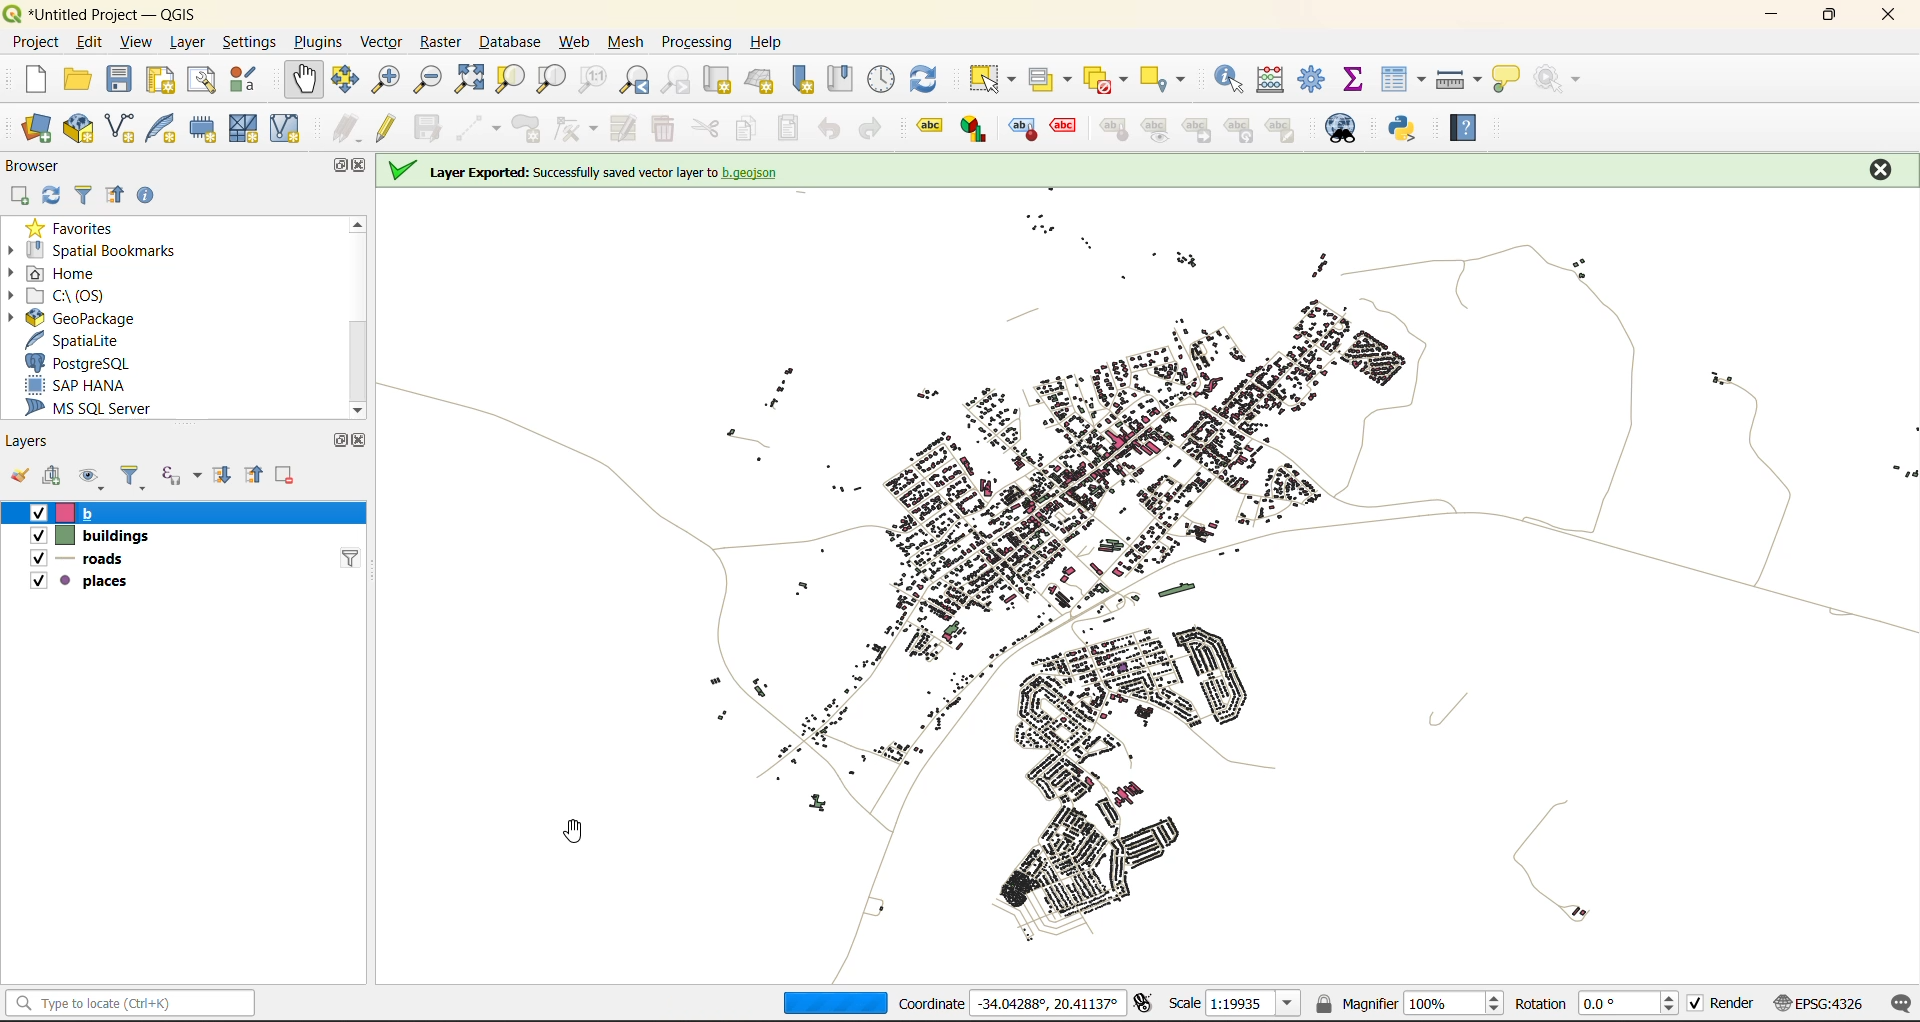  Describe the element at coordinates (833, 127) in the screenshot. I see `undo` at that location.